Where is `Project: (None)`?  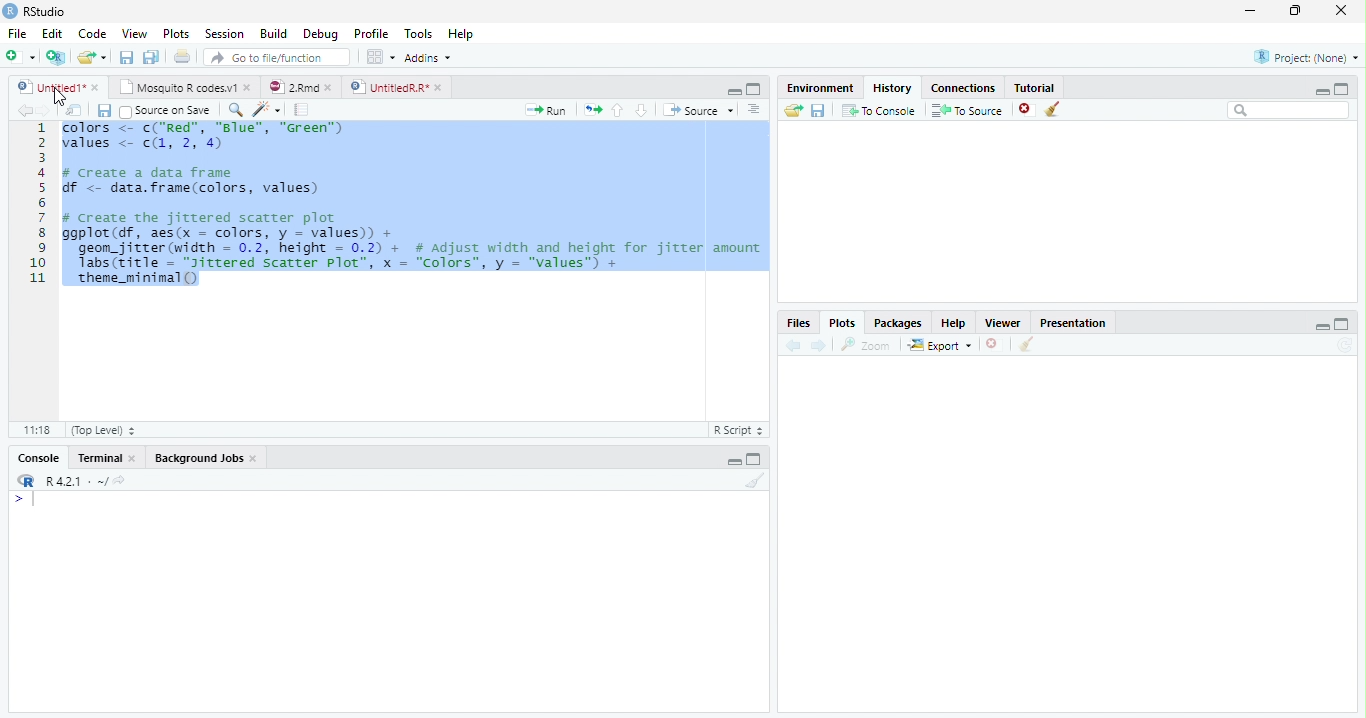 Project: (None) is located at coordinates (1306, 57).